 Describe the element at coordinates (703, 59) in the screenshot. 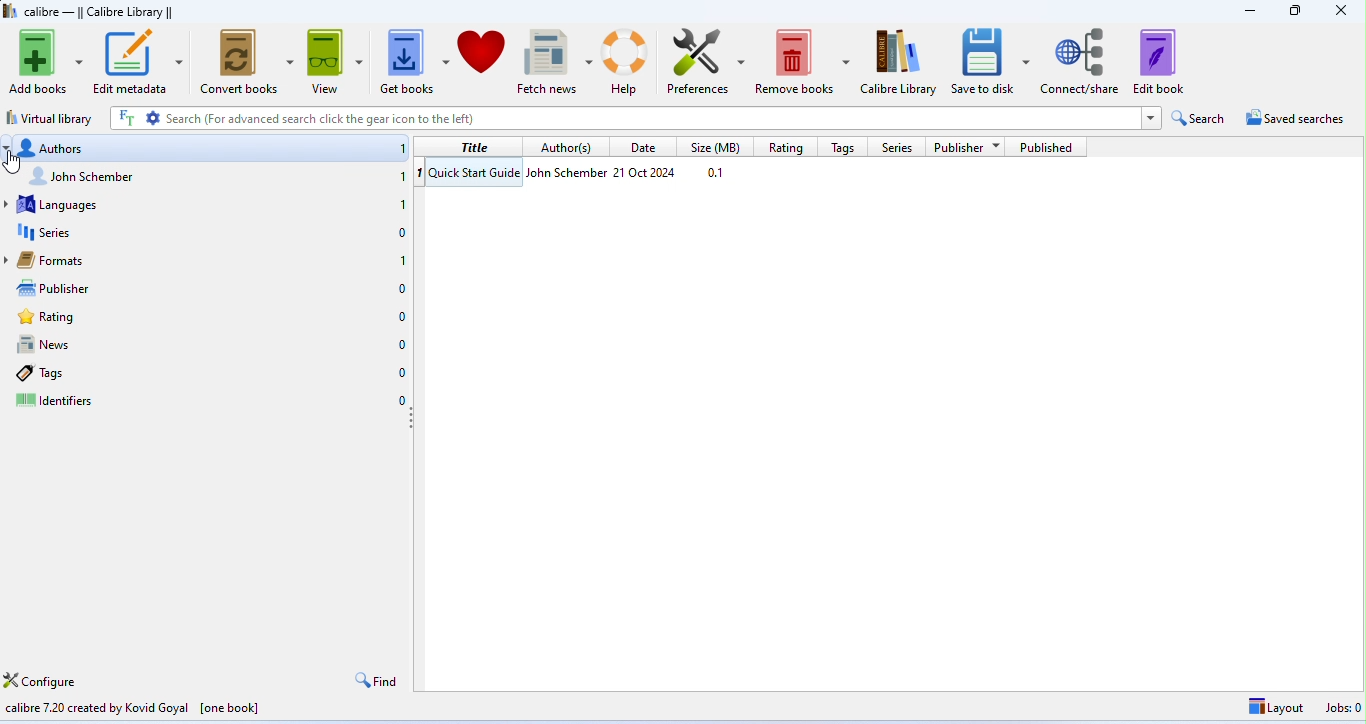

I see `preferences` at that location.